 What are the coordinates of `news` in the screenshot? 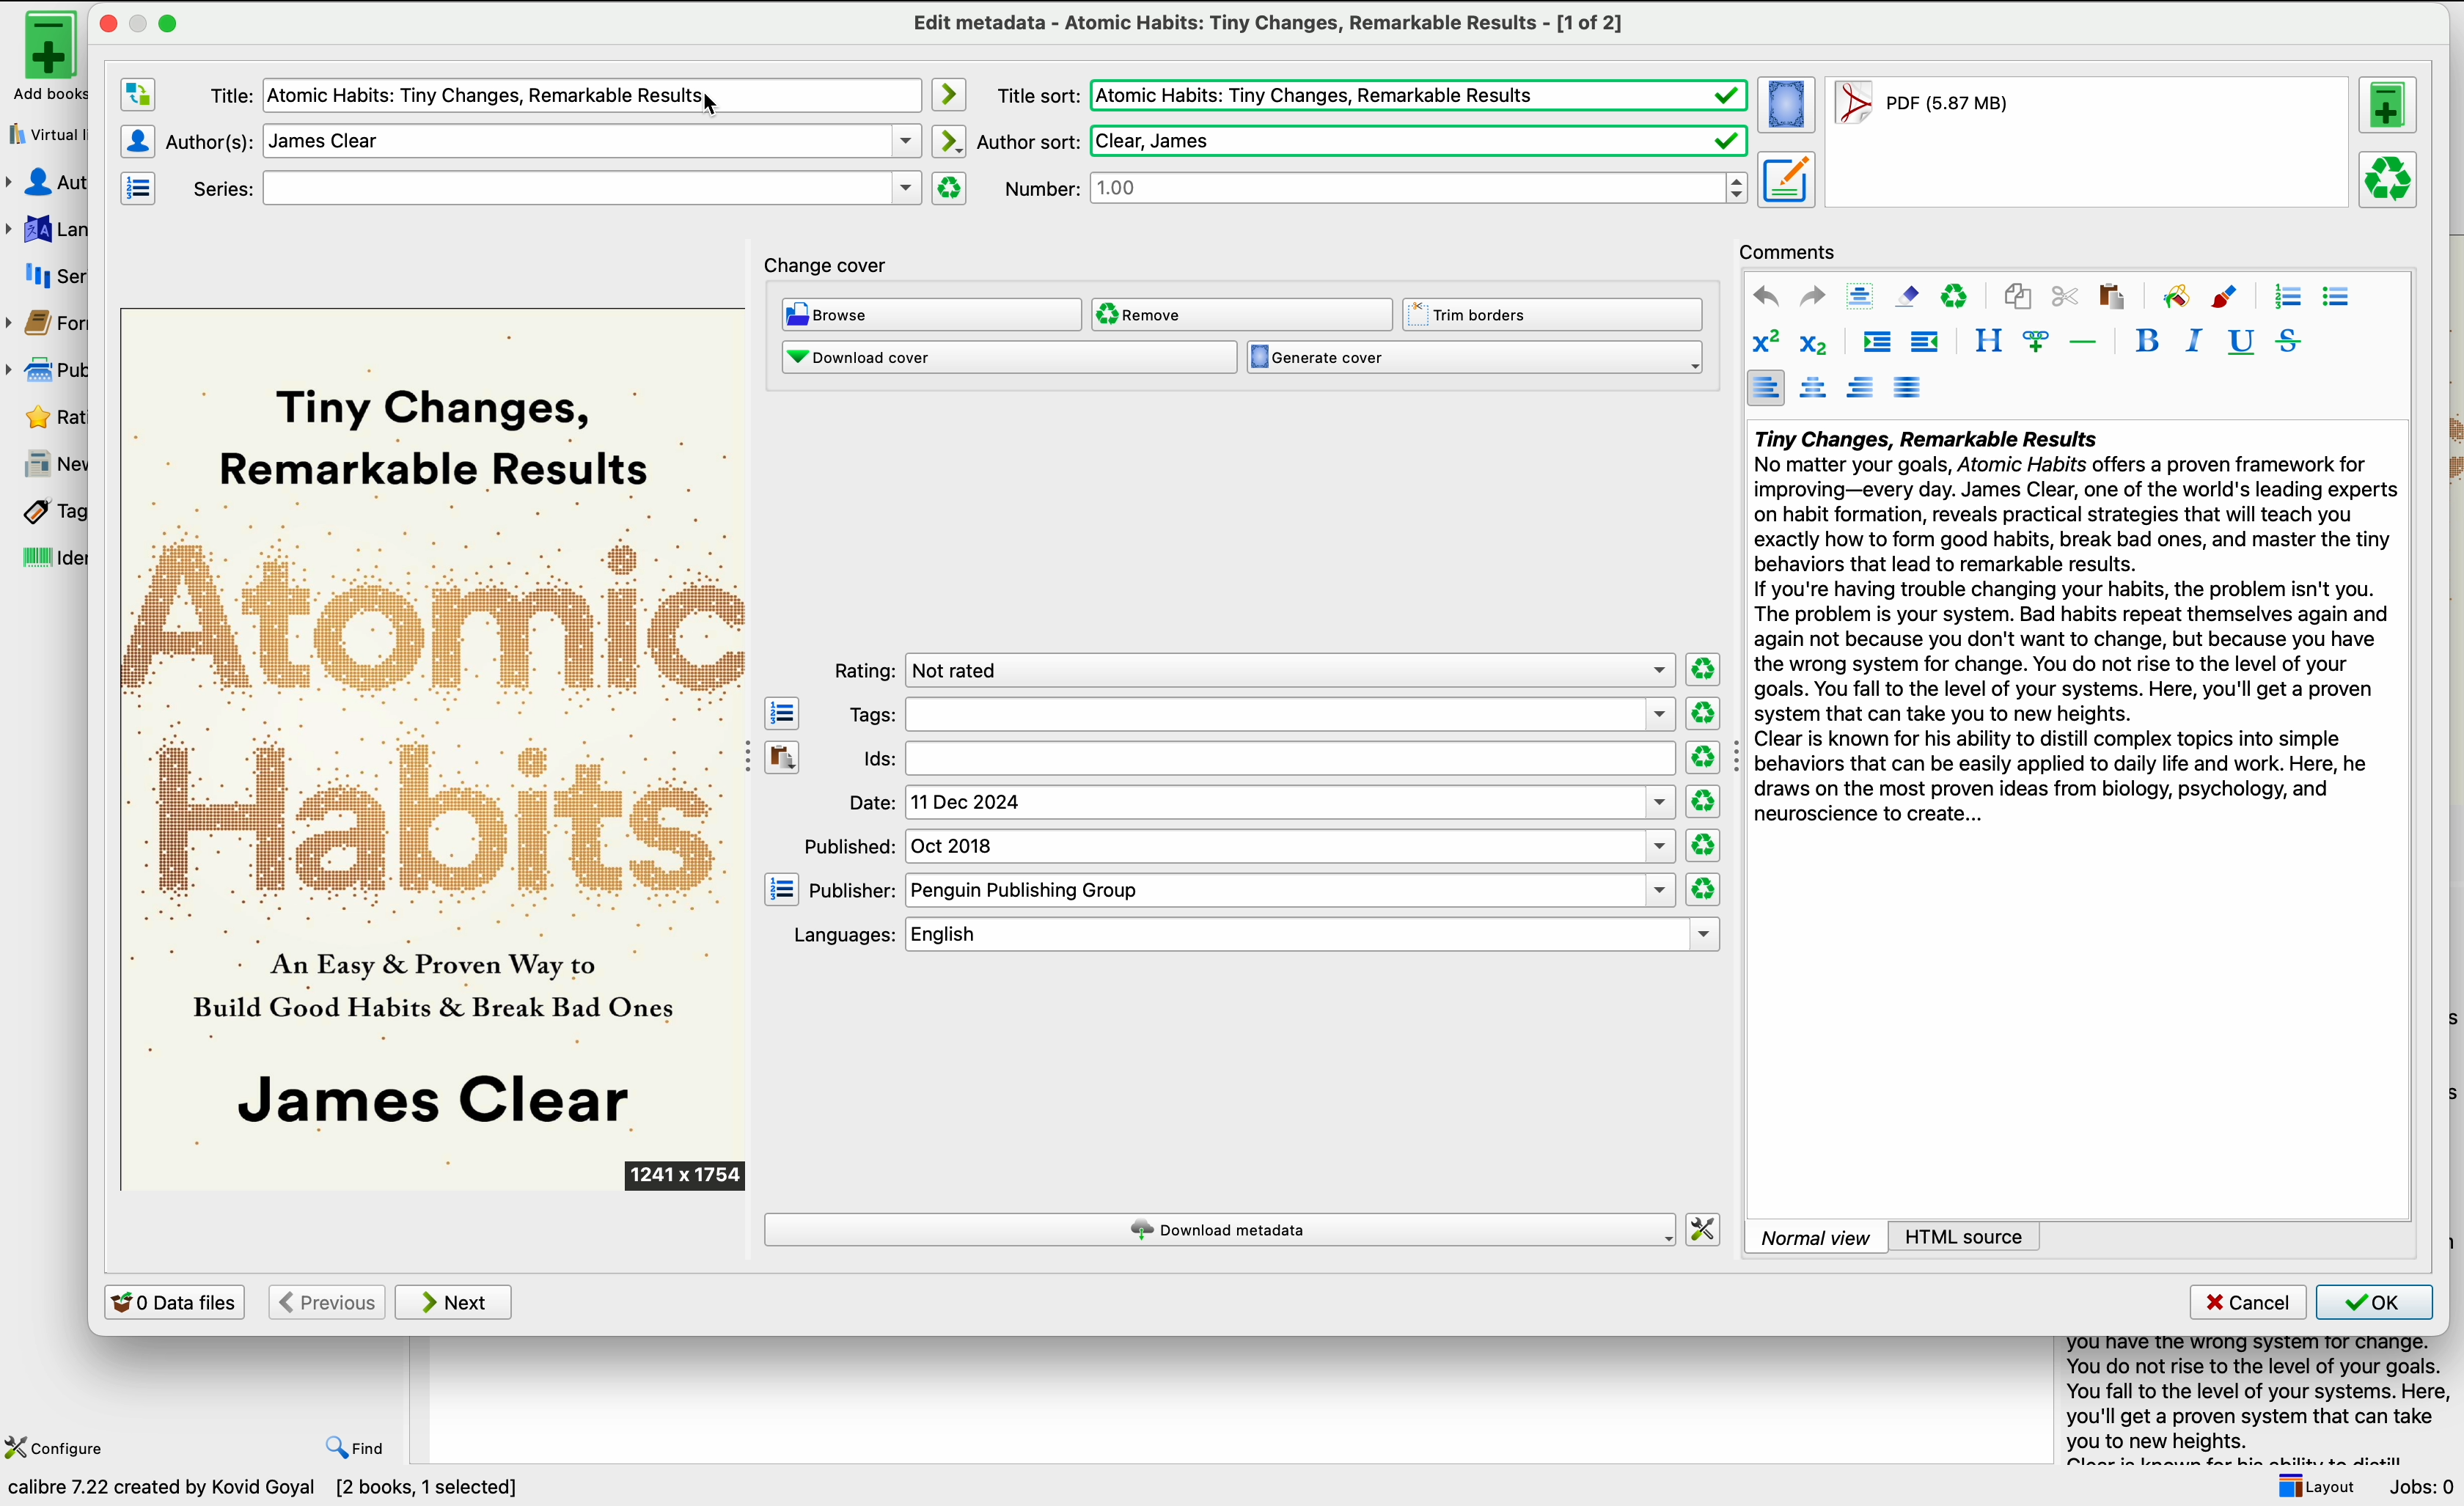 It's located at (45, 464).